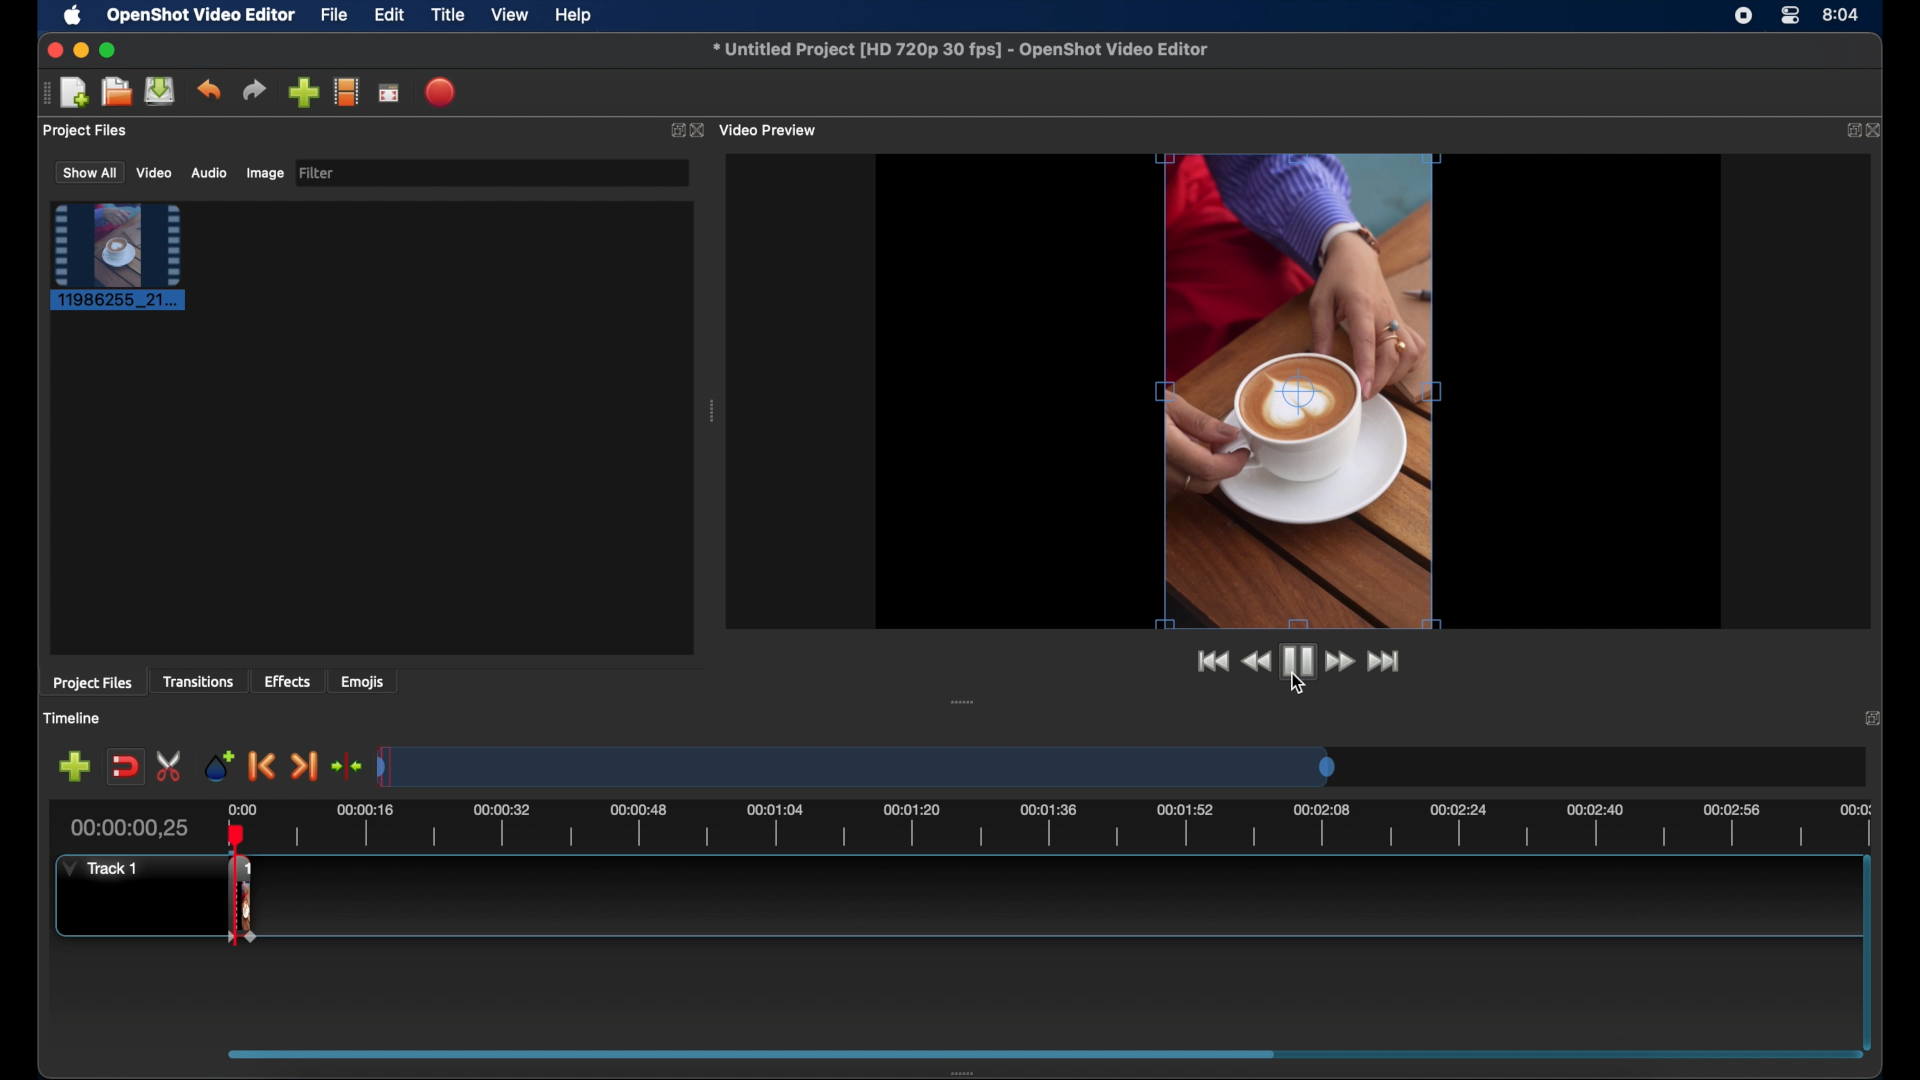 The height and width of the screenshot is (1080, 1920). Describe the element at coordinates (302, 93) in the screenshot. I see `import files` at that location.